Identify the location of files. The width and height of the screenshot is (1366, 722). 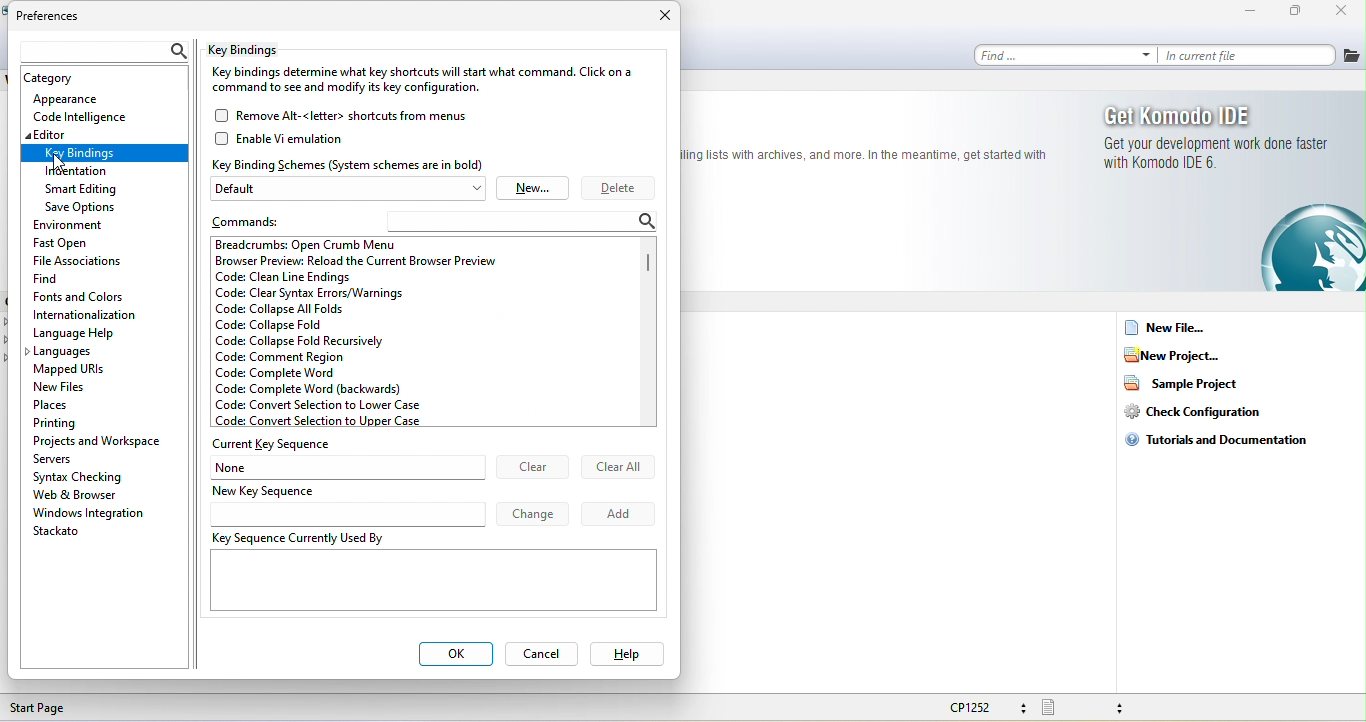
(1352, 56).